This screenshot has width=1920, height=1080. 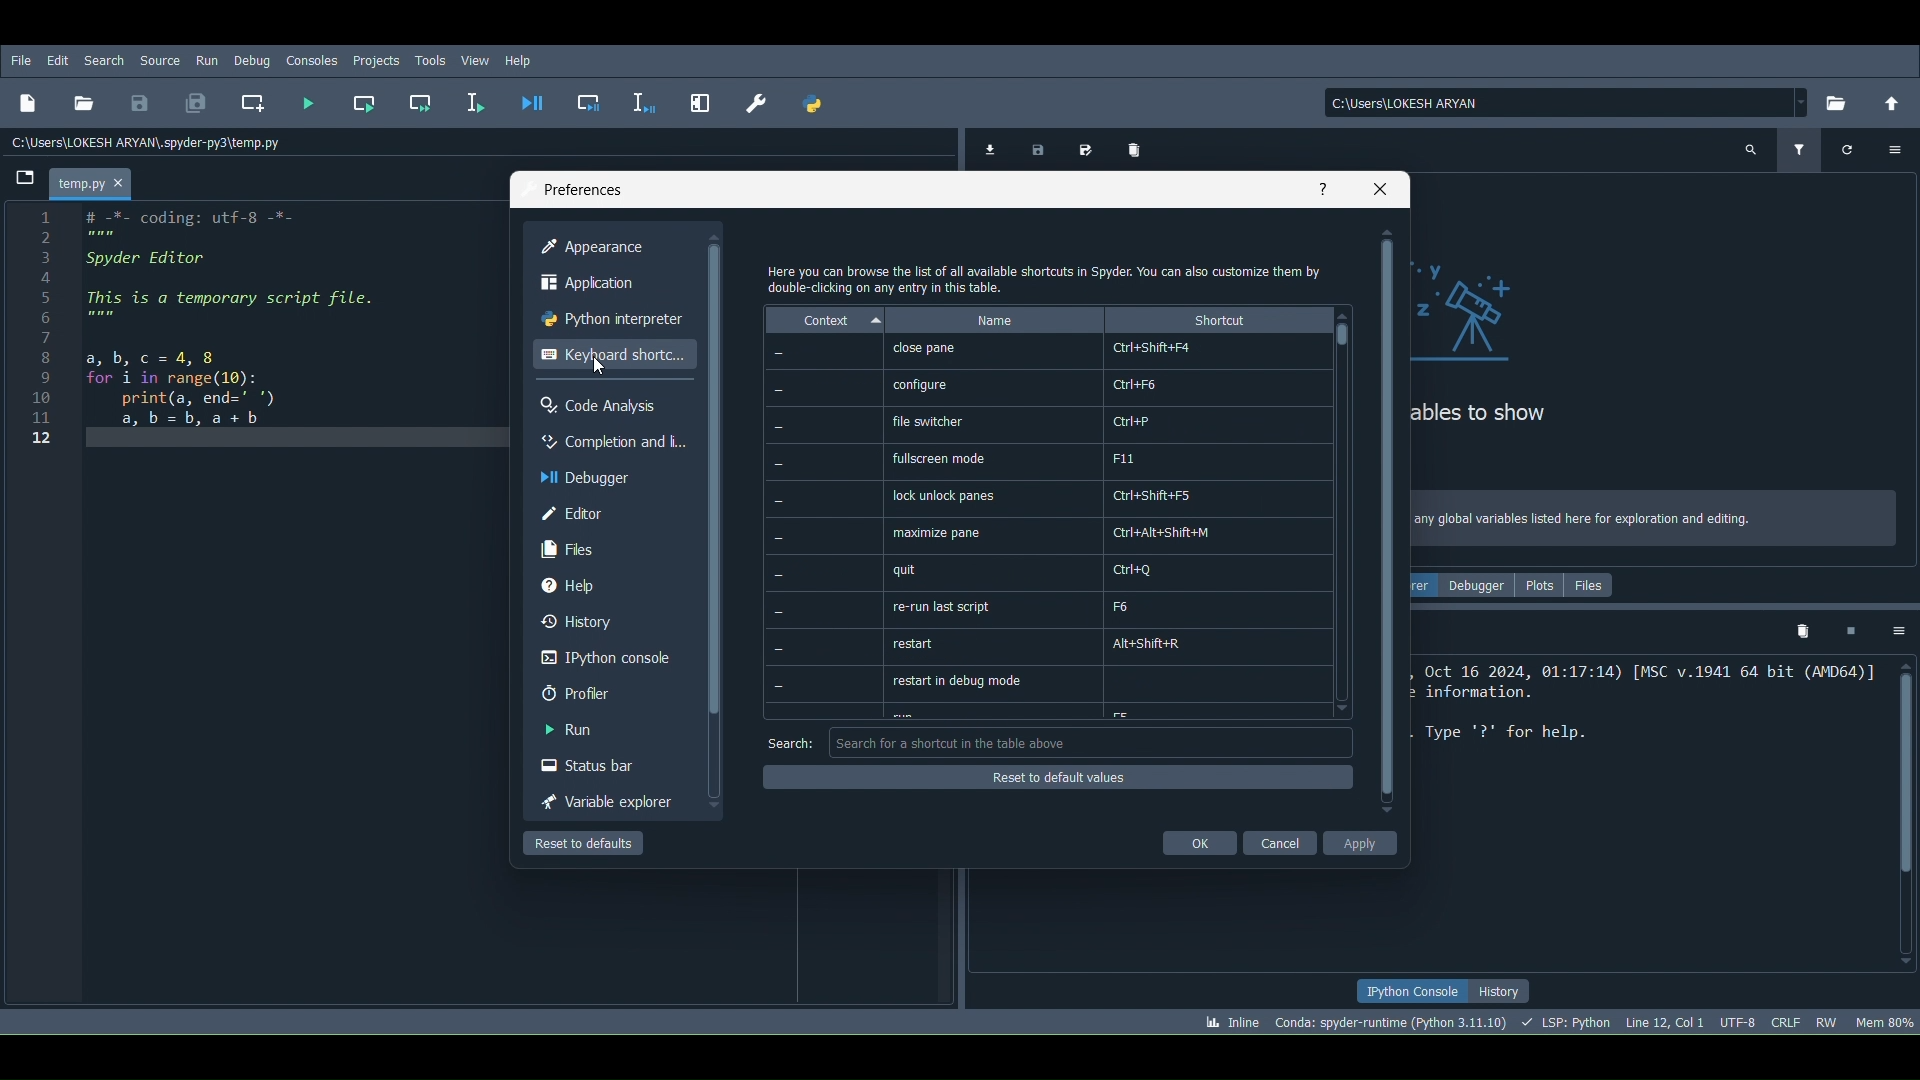 I want to click on Search, so click(x=109, y=62).